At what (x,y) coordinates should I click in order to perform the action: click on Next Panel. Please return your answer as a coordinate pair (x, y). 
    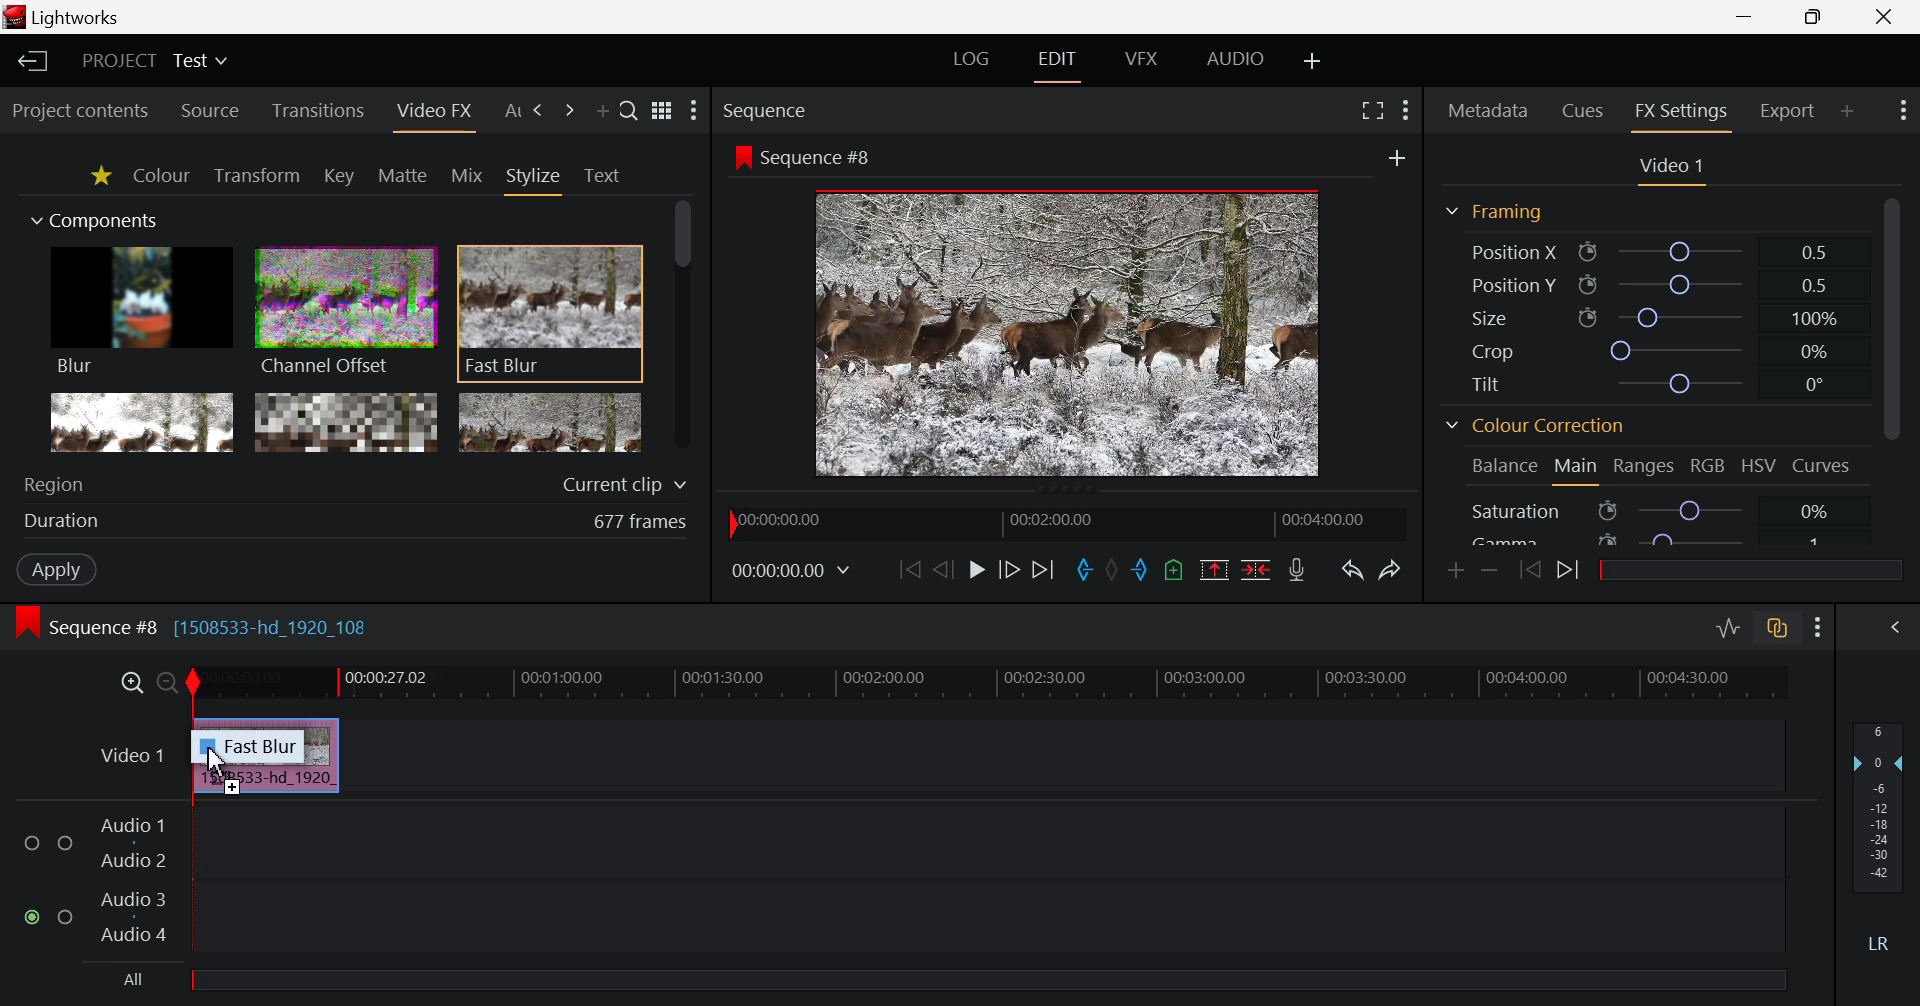
    Looking at the image, I should click on (535, 111).